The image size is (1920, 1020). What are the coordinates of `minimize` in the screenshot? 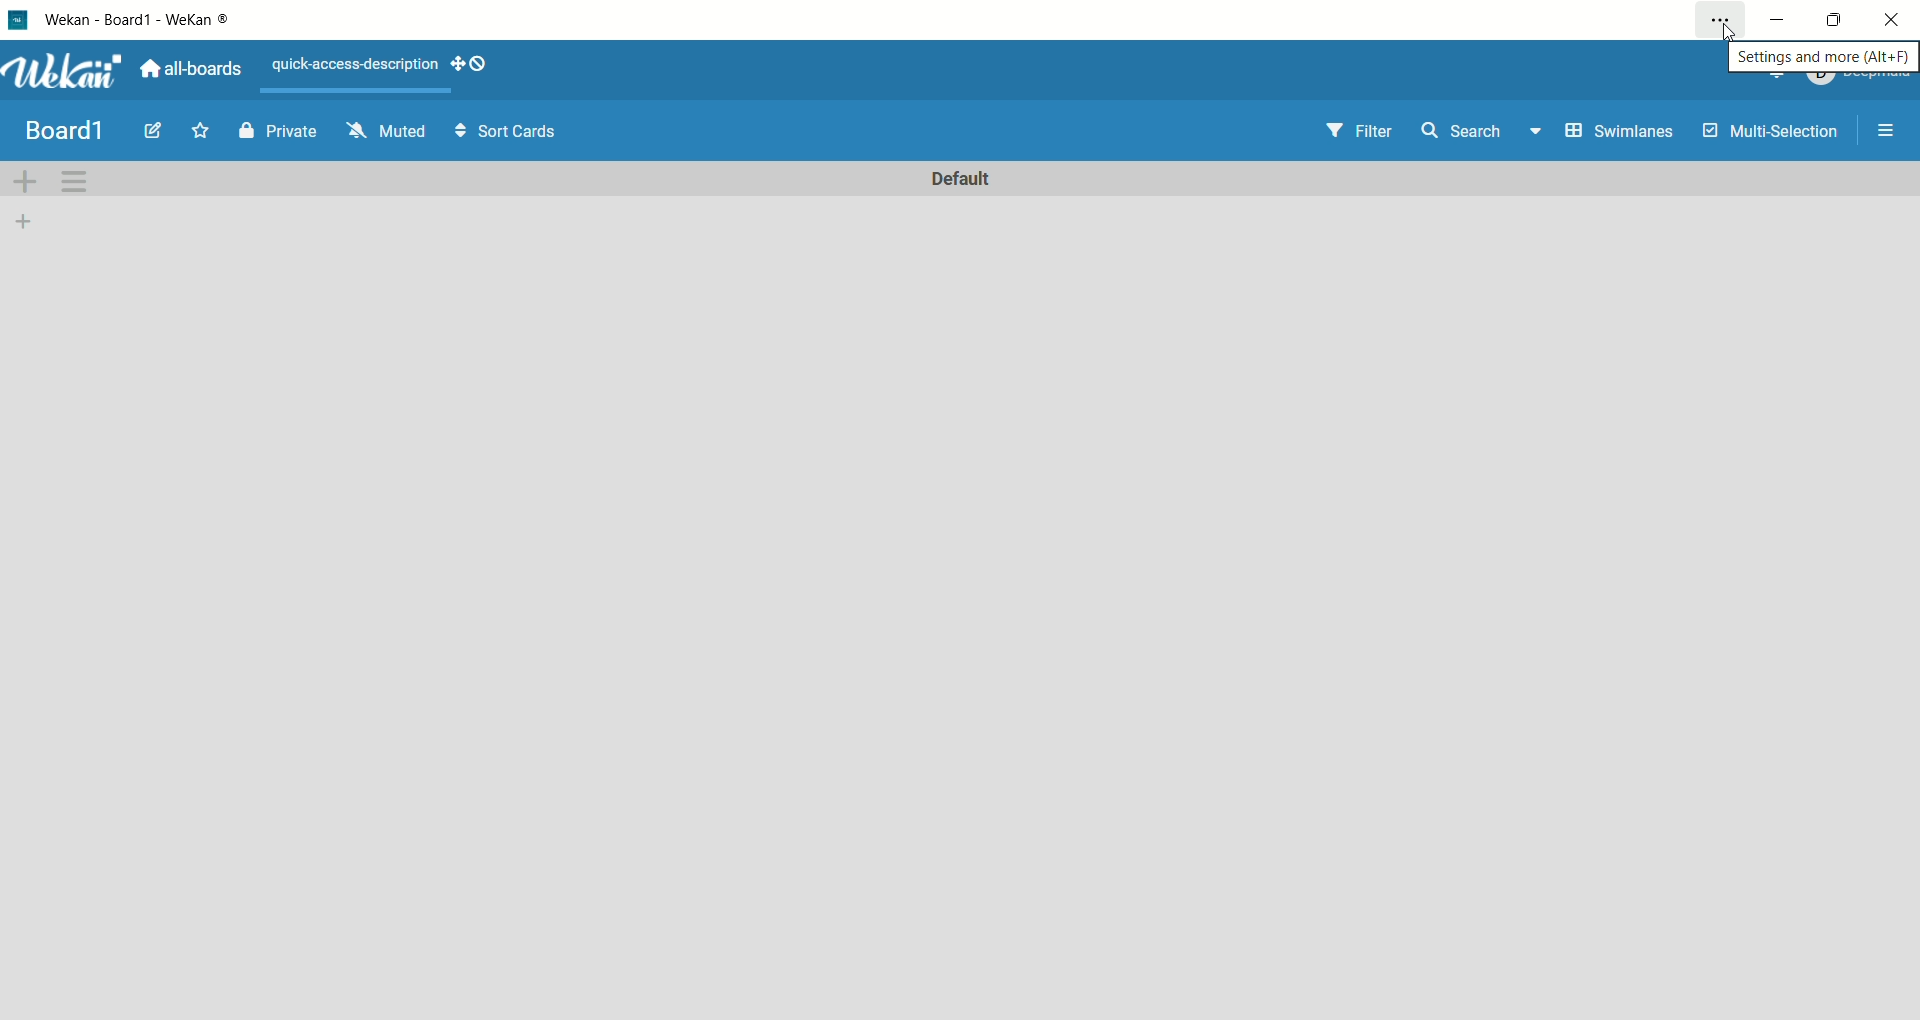 It's located at (1780, 19).